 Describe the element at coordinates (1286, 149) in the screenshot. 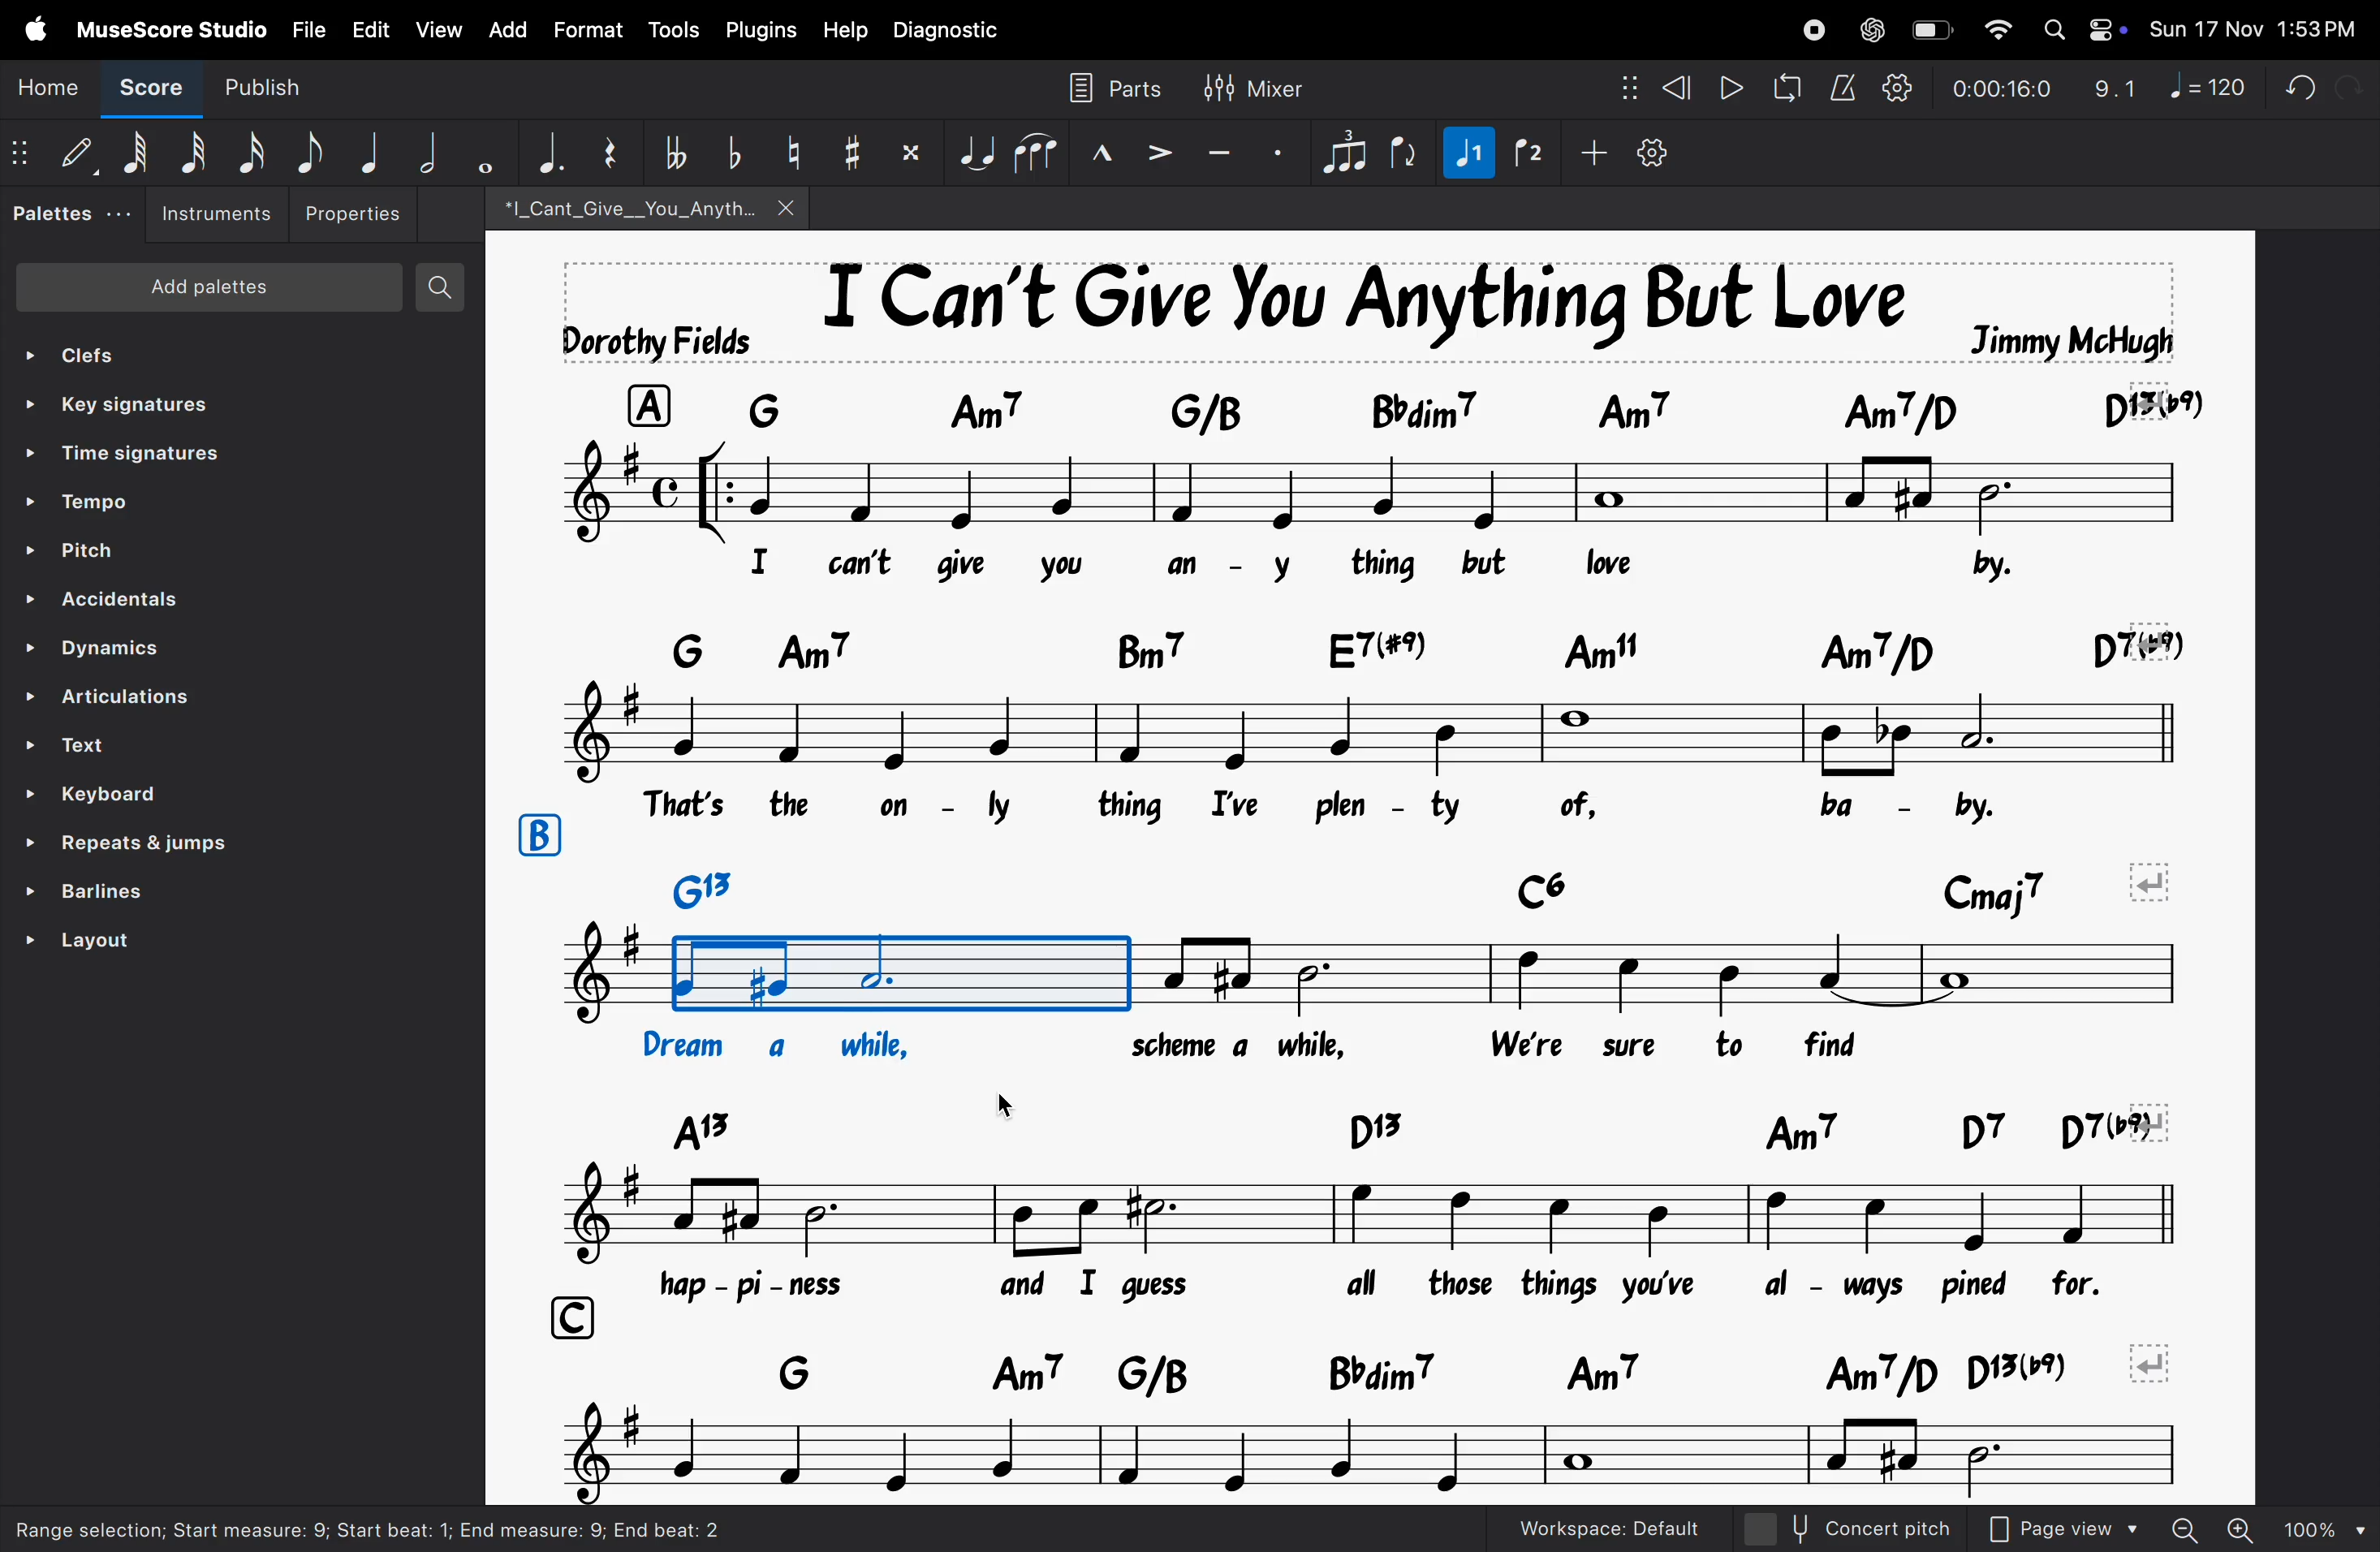

I see `sataccato` at that location.